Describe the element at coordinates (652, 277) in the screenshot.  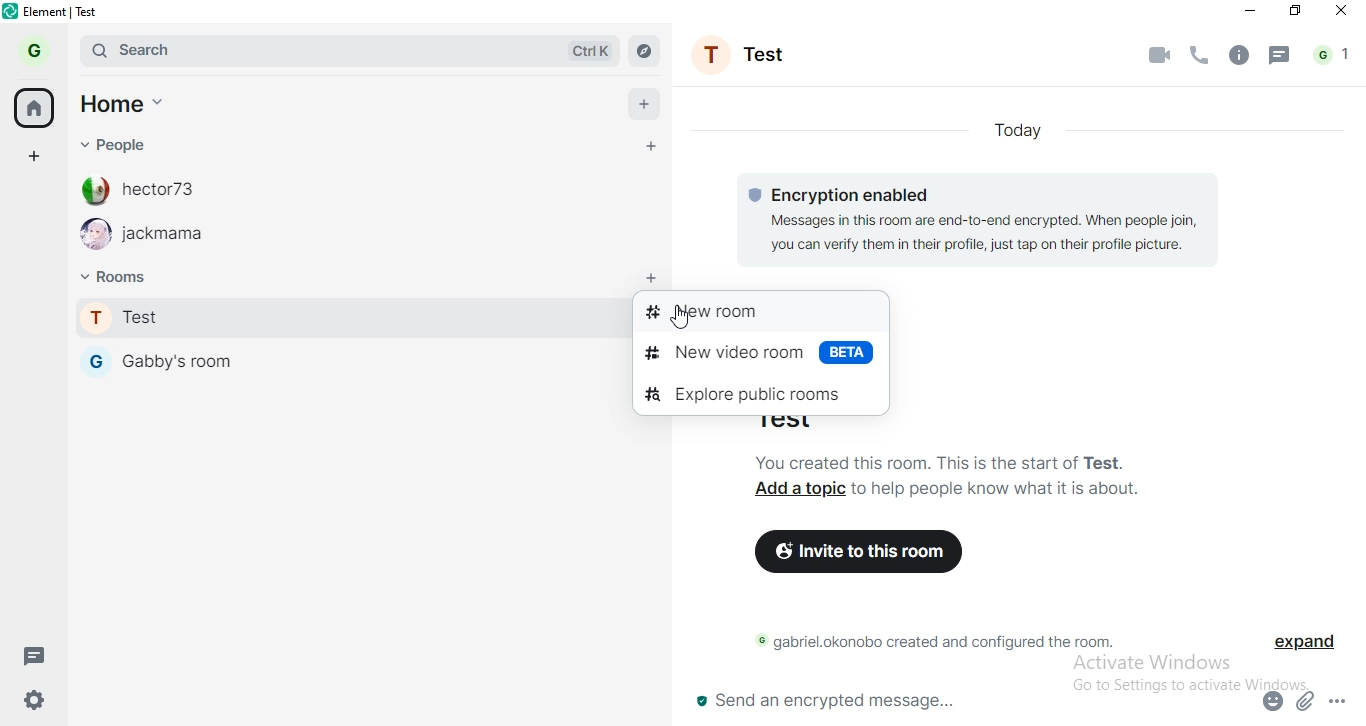
I see `add room` at that location.